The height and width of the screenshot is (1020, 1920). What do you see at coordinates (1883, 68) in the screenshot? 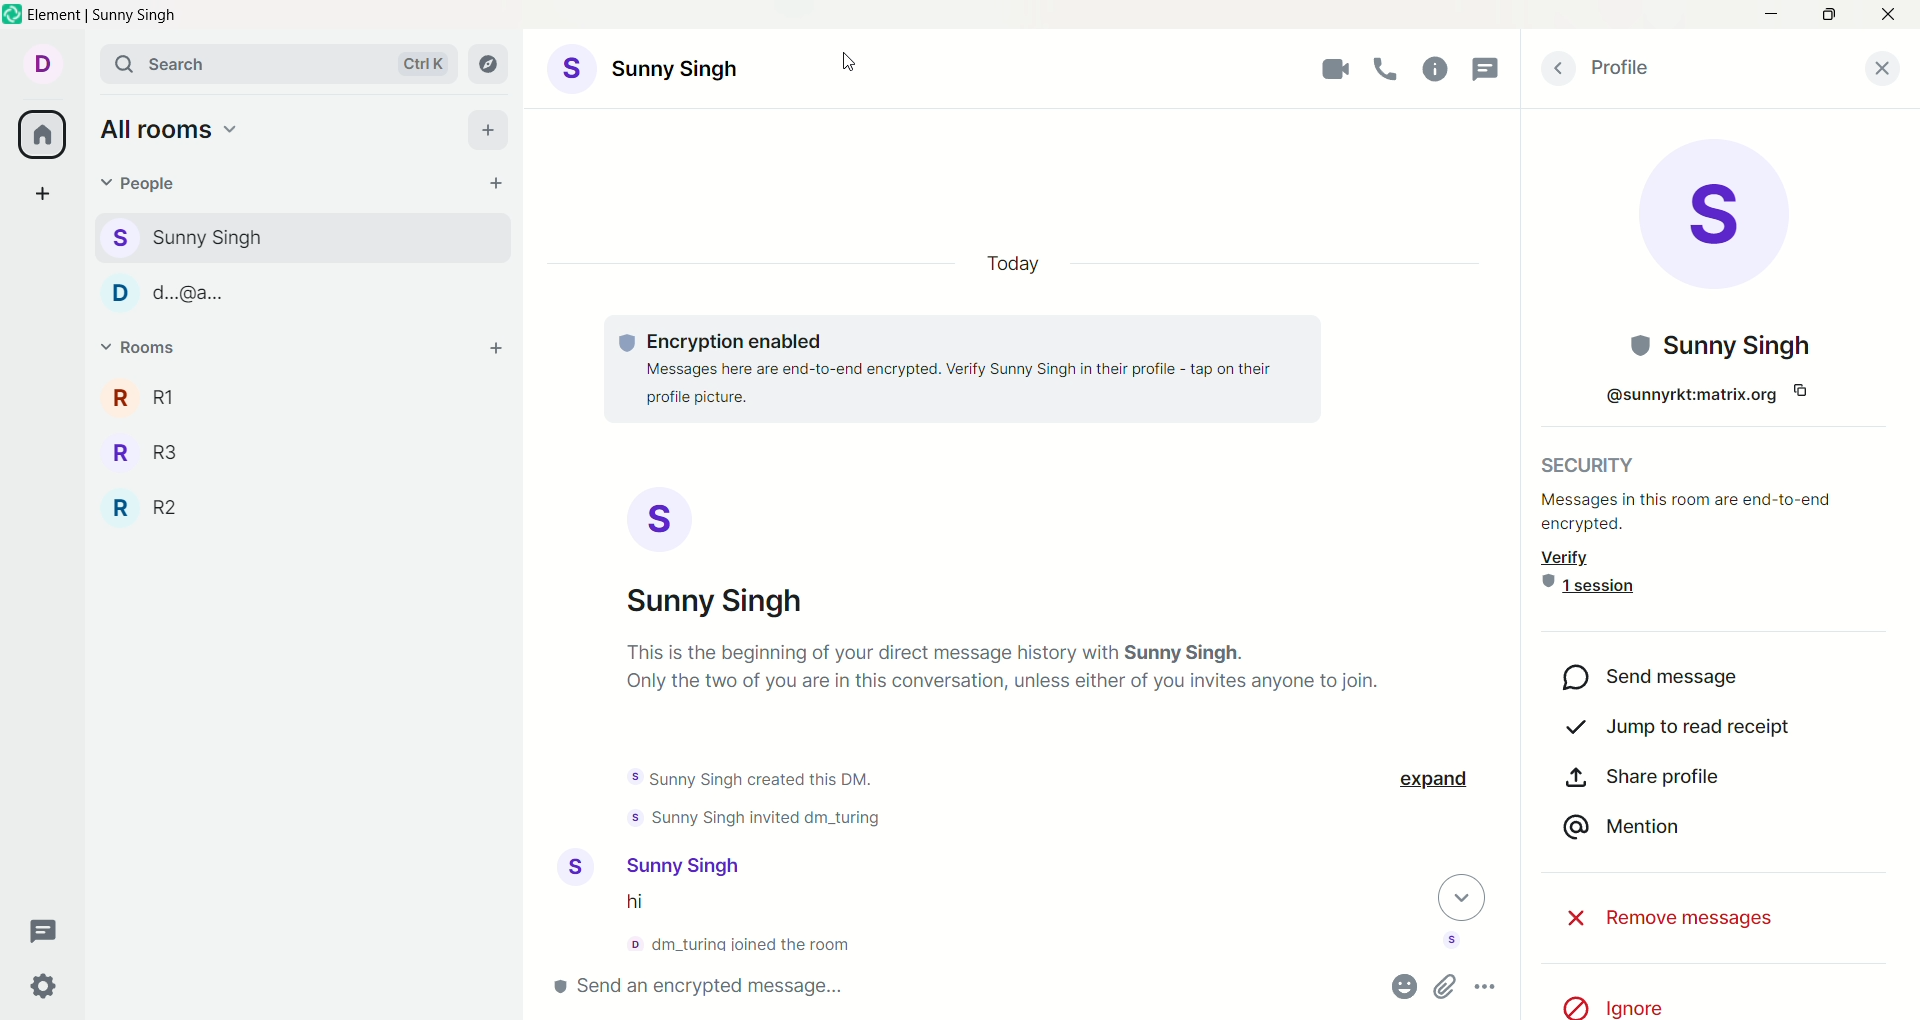
I see `Close` at bounding box center [1883, 68].